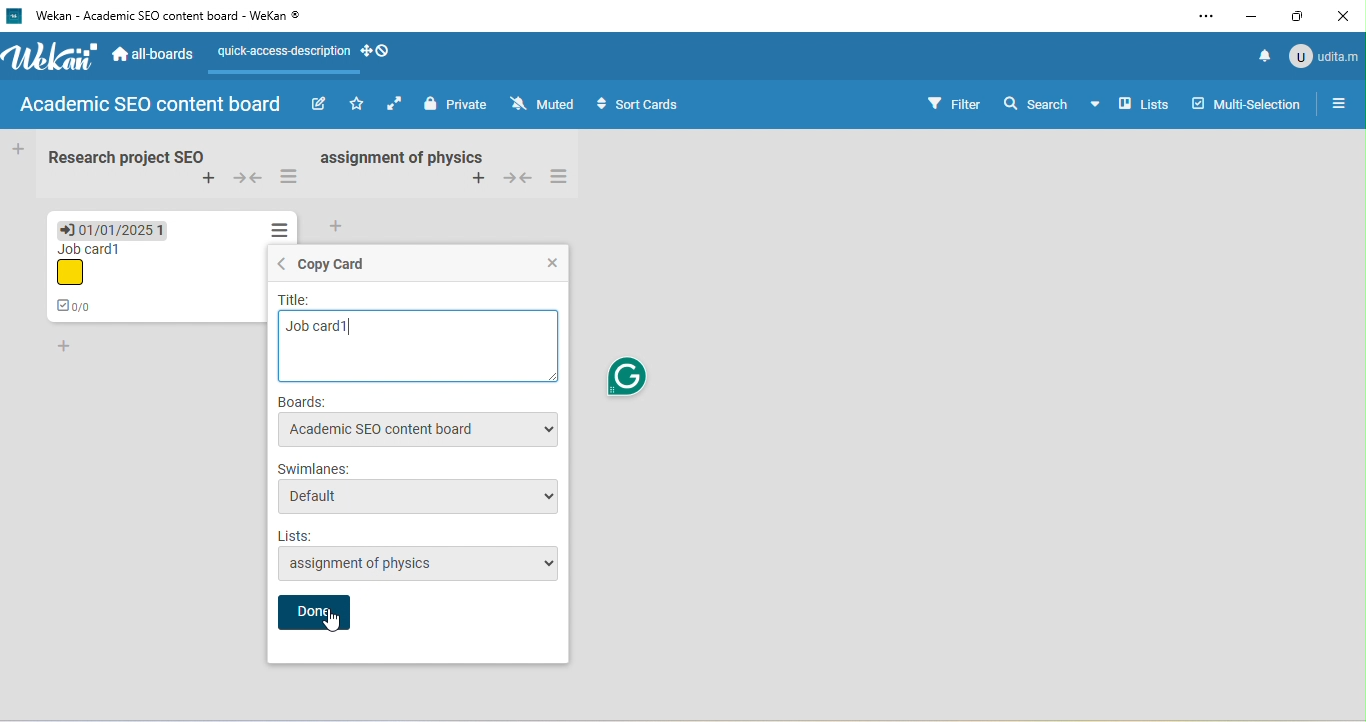  What do you see at coordinates (1144, 105) in the screenshot?
I see `lists` at bounding box center [1144, 105].